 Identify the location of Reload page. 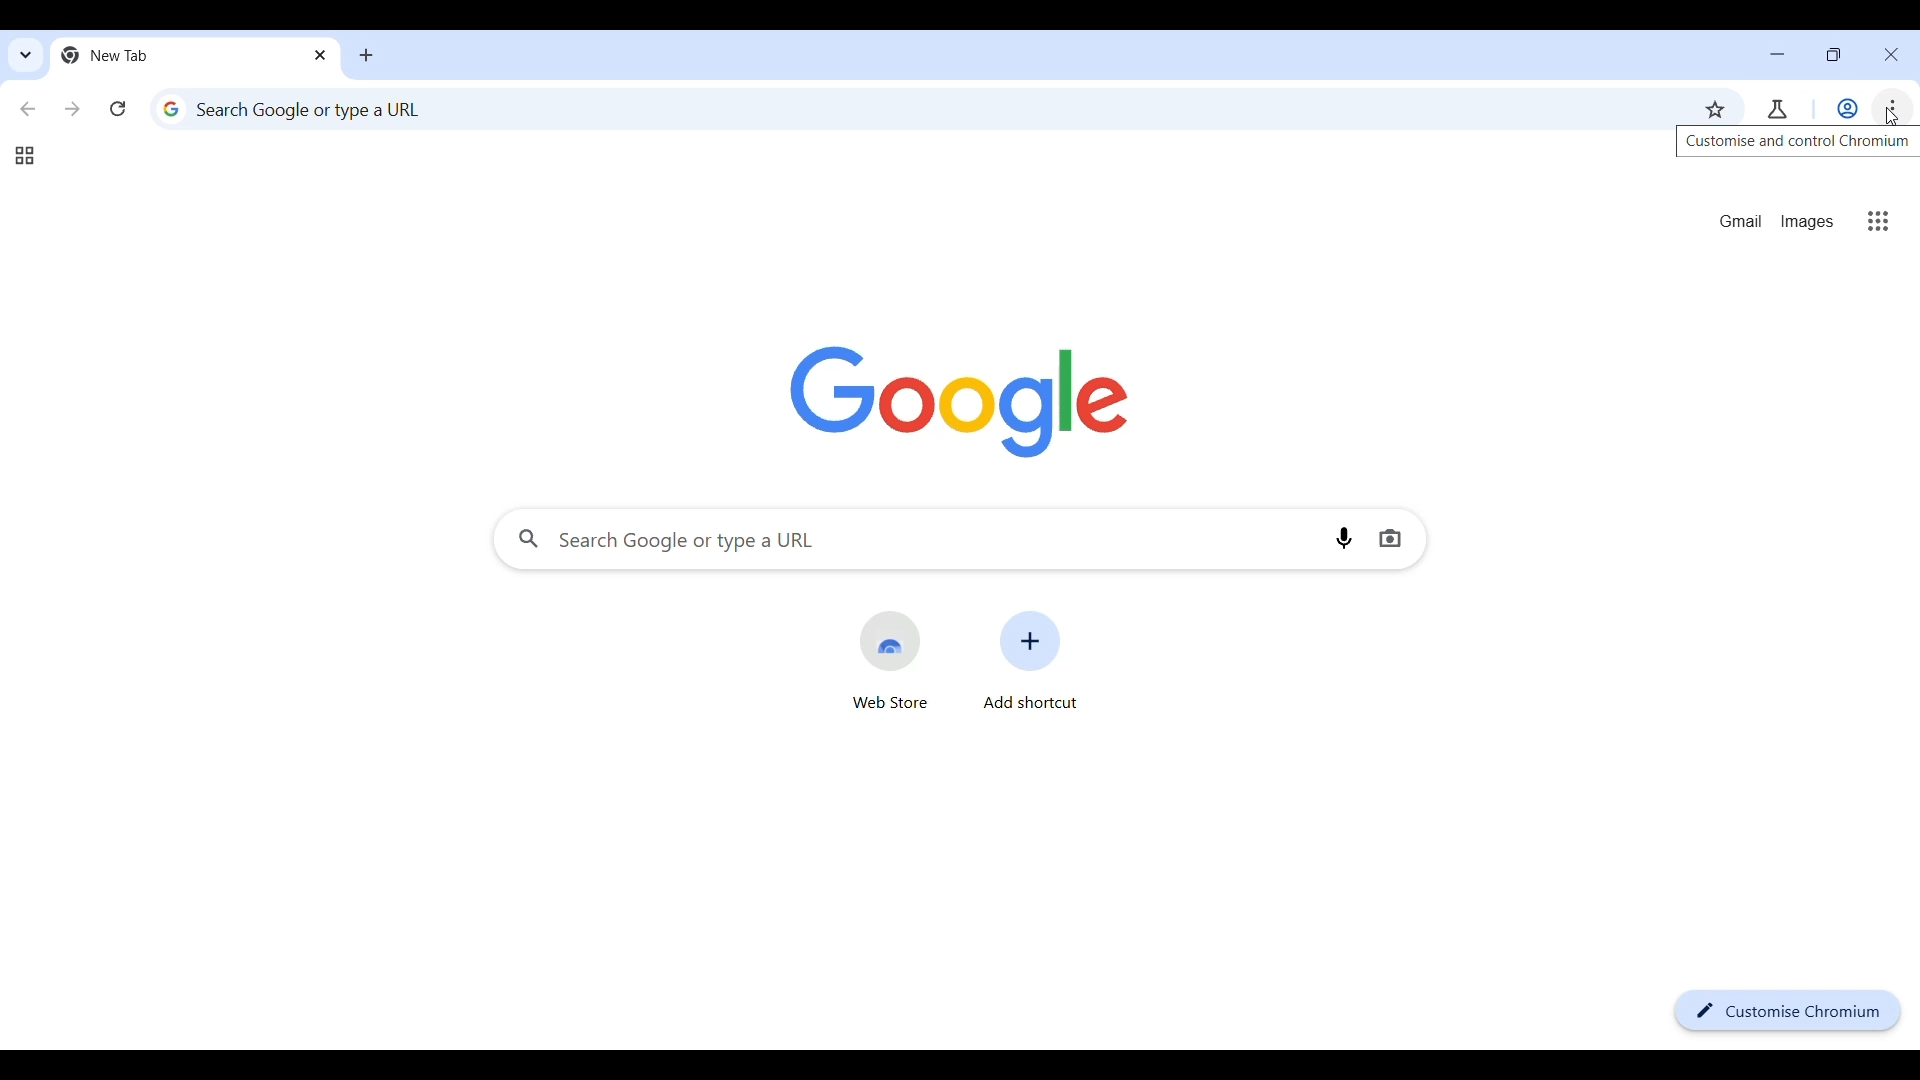
(117, 109).